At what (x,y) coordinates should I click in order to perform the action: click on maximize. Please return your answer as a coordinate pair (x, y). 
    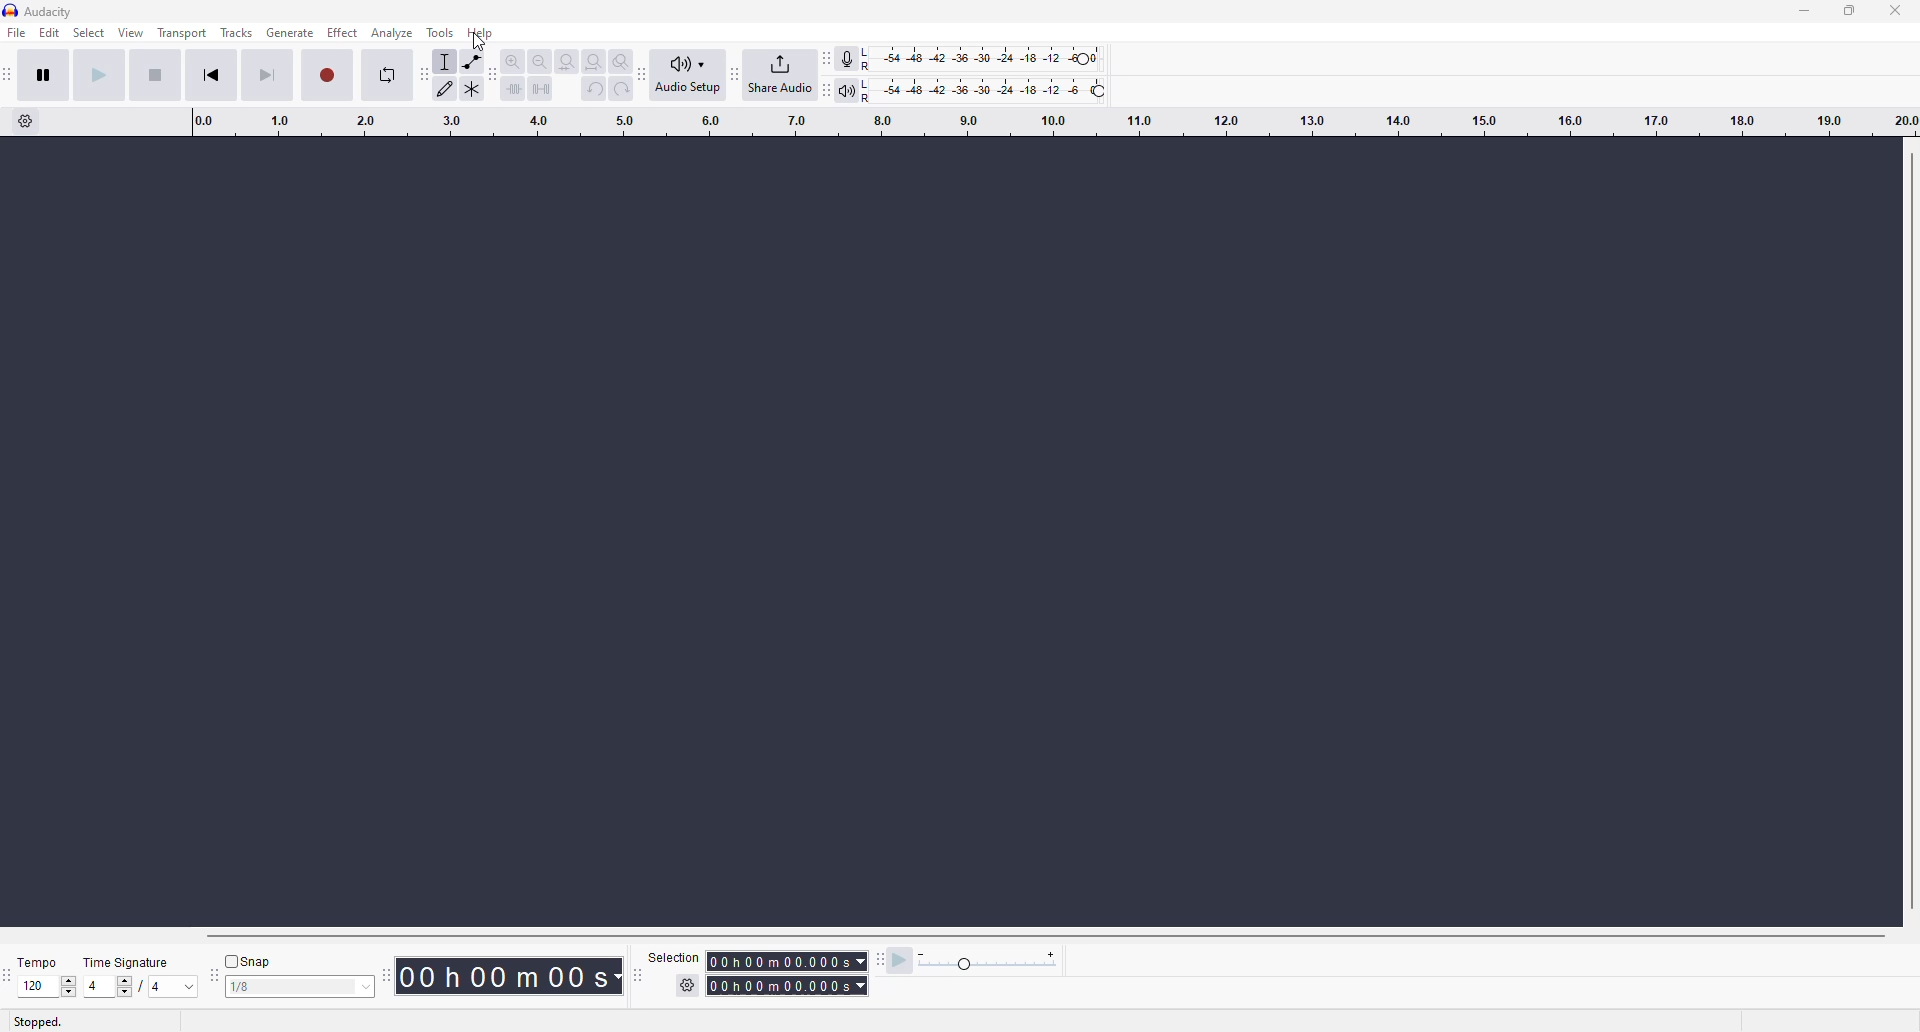
    Looking at the image, I should click on (1851, 13).